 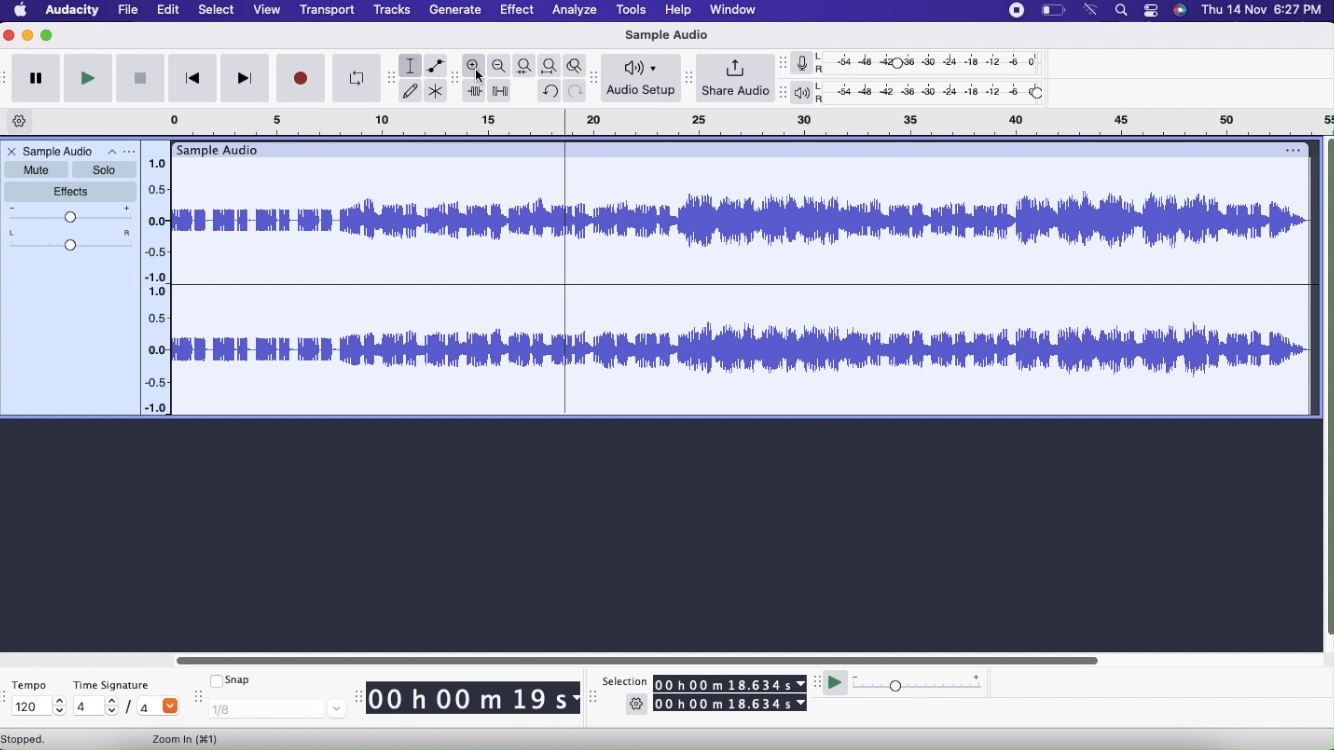 I want to click on Solo, so click(x=105, y=170).